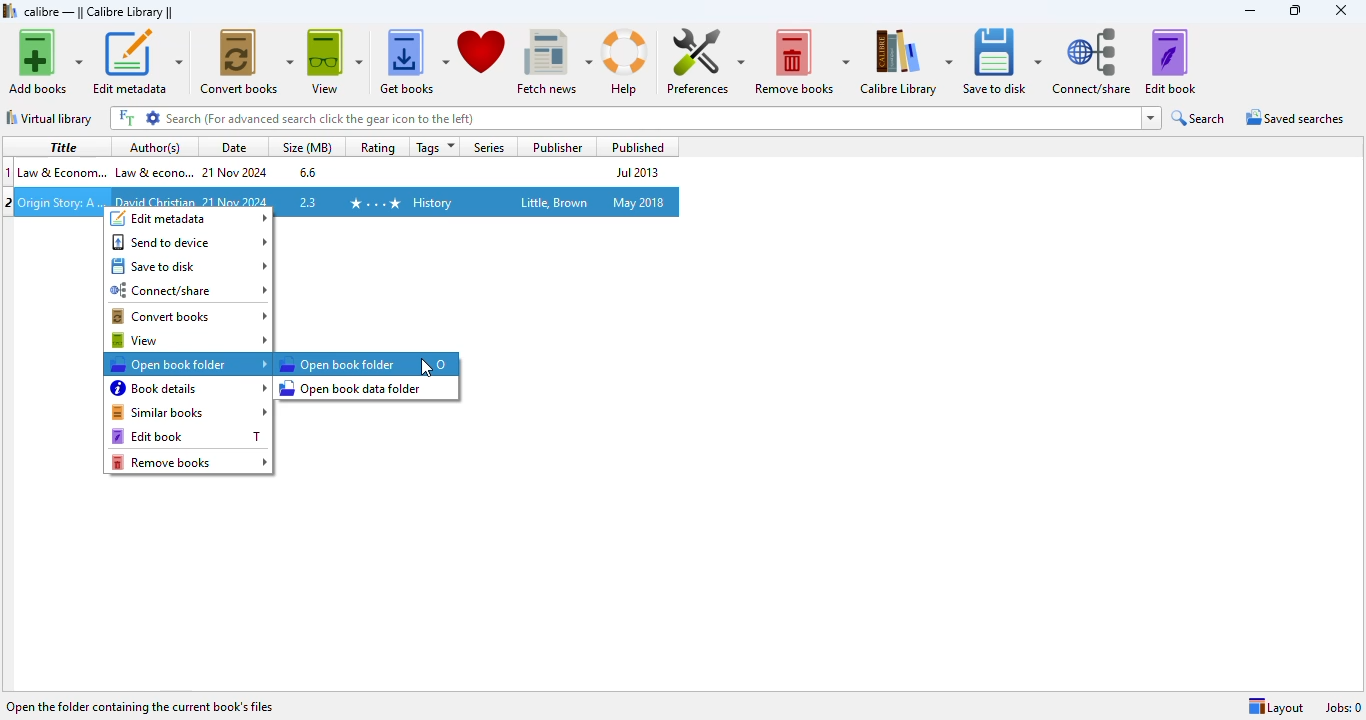 The width and height of the screenshot is (1366, 720). I want to click on open book folder, so click(189, 364).